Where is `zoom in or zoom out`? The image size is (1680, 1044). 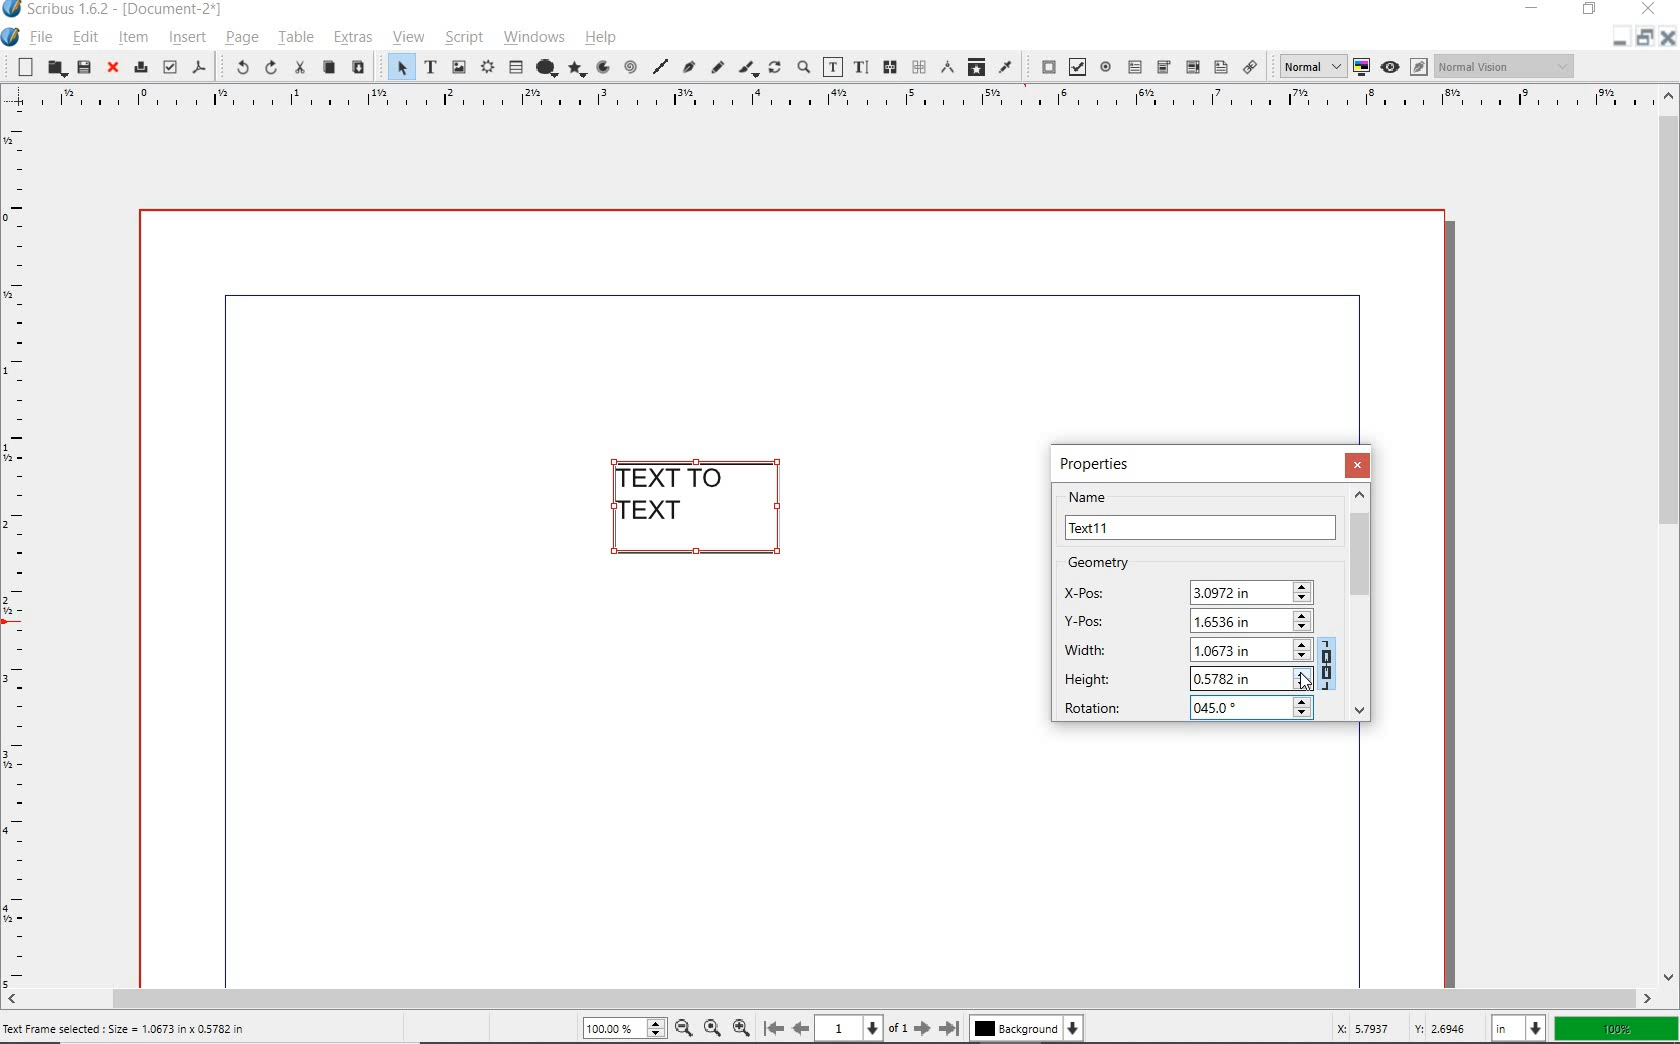
zoom in or zoom out is located at coordinates (803, 69).